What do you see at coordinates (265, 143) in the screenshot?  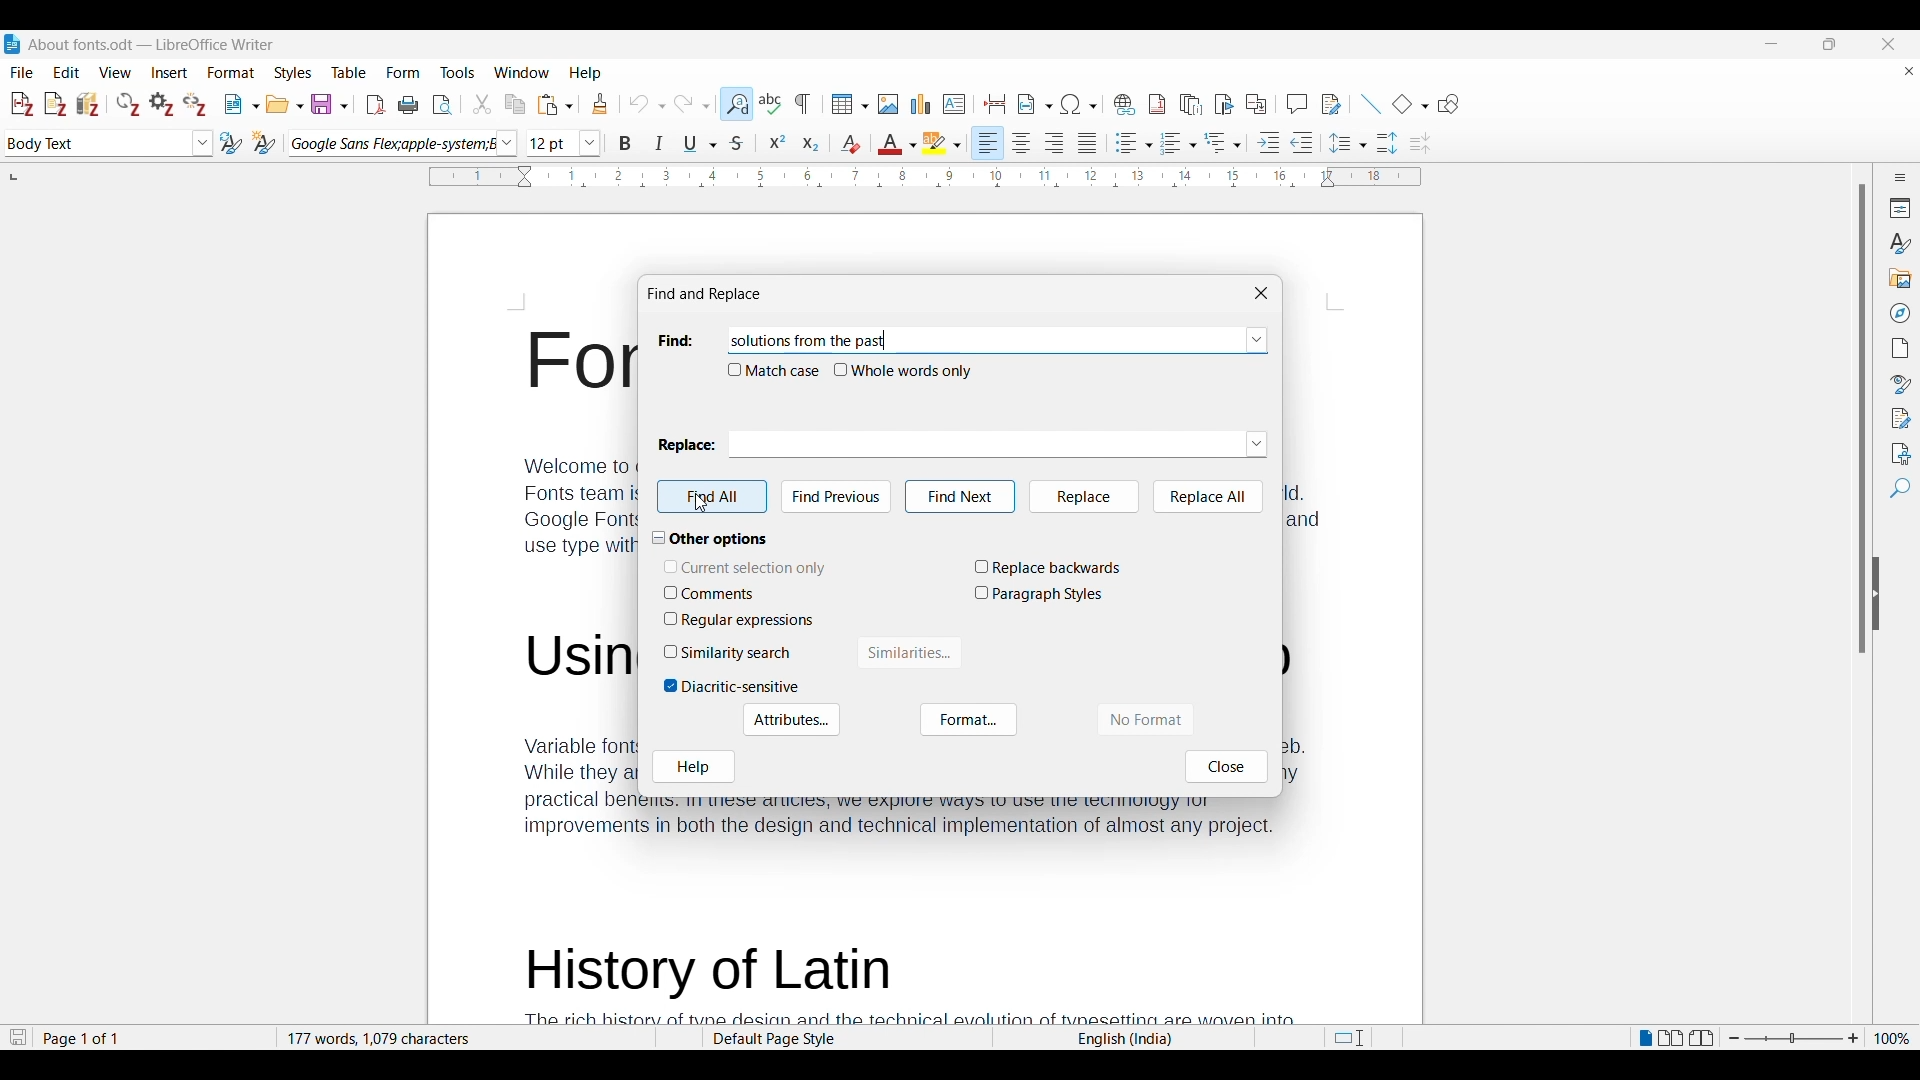 I see `New style from selection` at bounding box center [265, 143].